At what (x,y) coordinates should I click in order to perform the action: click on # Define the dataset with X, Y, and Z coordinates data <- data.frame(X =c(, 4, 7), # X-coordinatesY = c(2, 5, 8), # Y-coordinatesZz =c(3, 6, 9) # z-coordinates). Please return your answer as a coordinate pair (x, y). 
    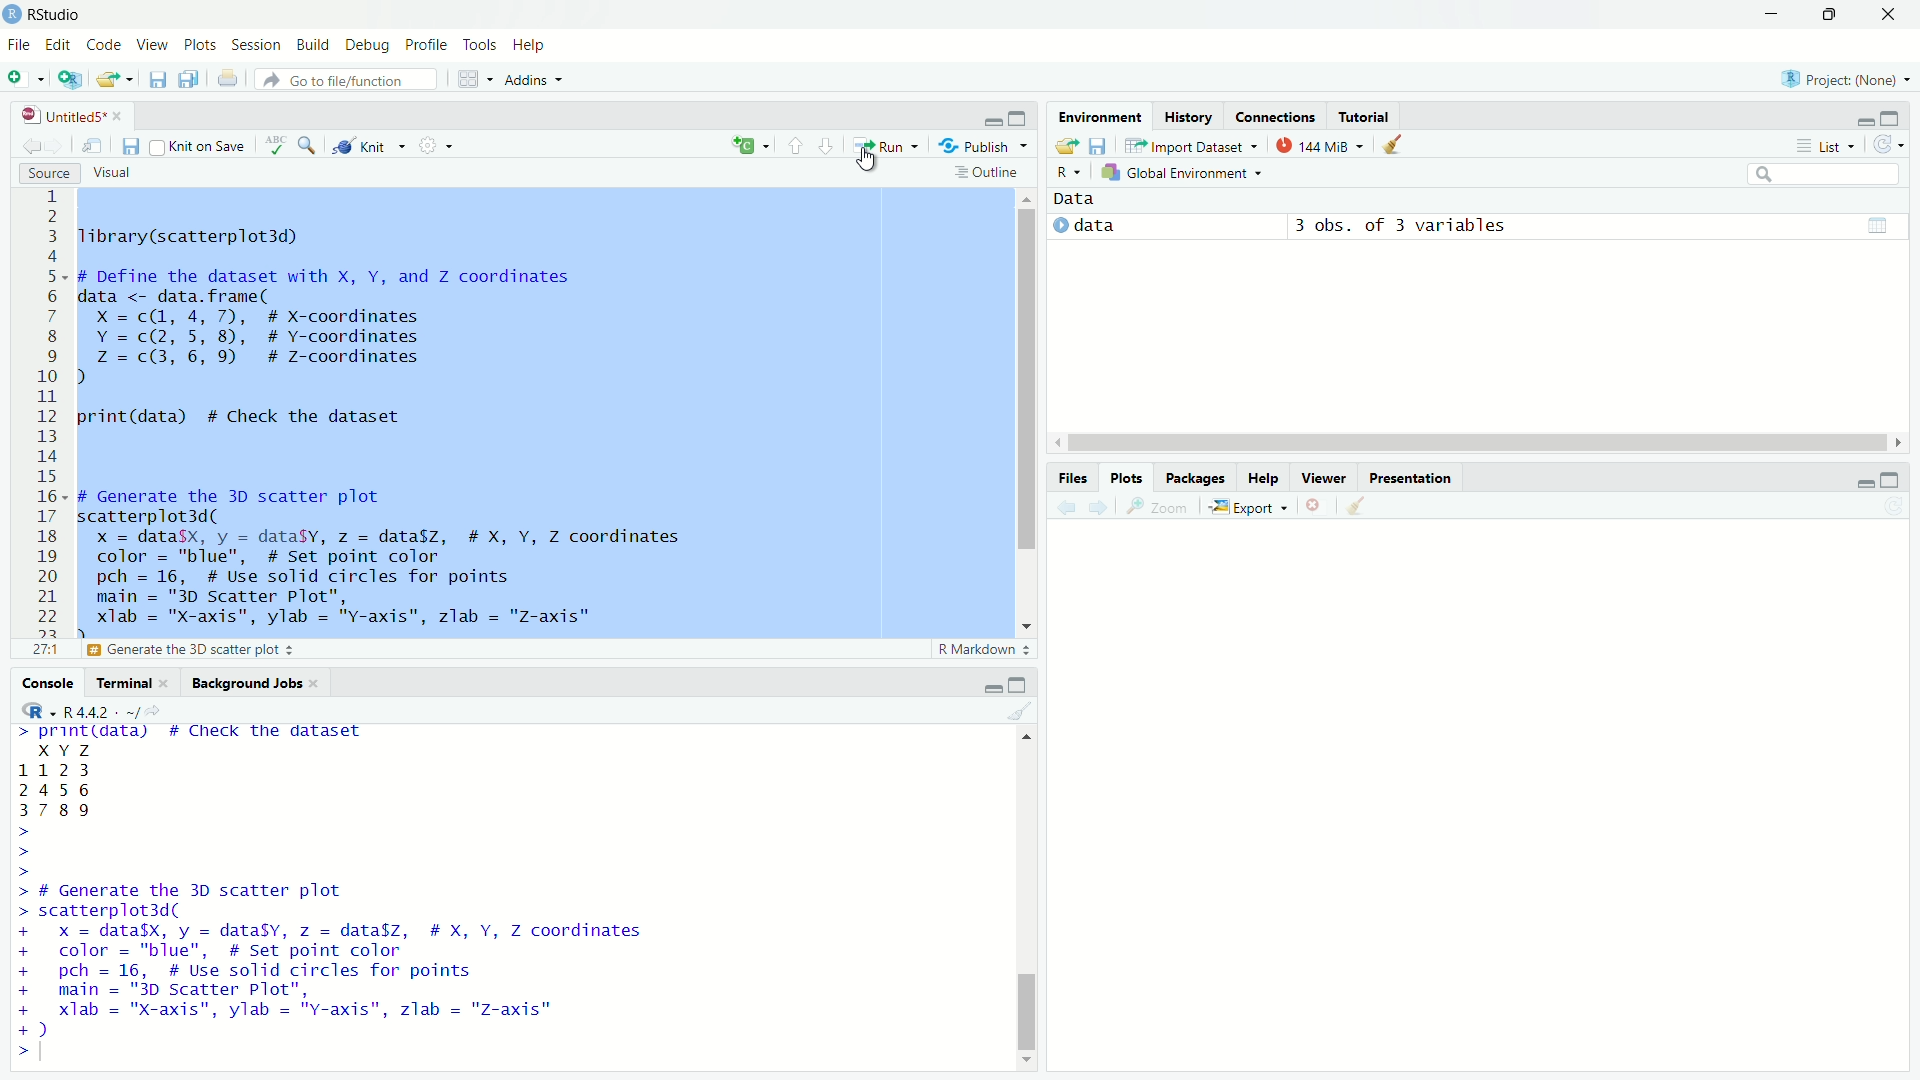
    Looking at the image, I should click on (338, 327).